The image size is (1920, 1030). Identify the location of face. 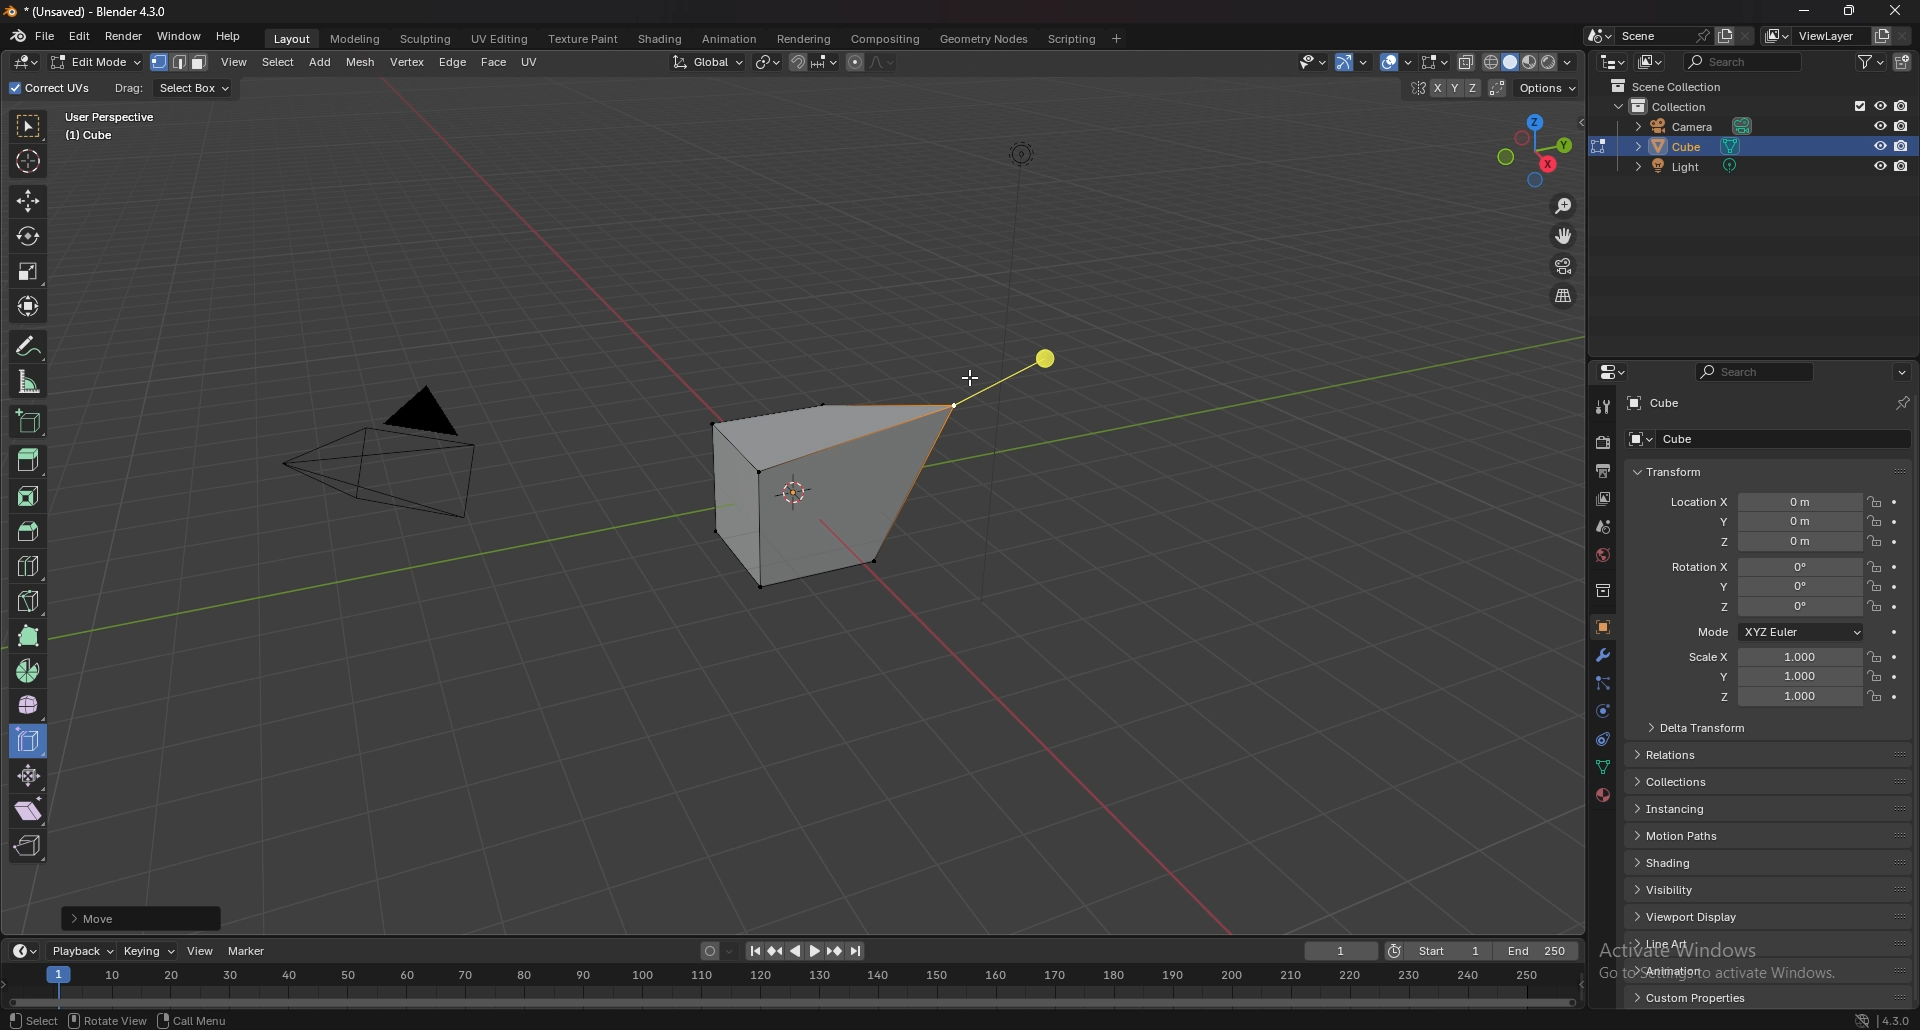
(494, 64).